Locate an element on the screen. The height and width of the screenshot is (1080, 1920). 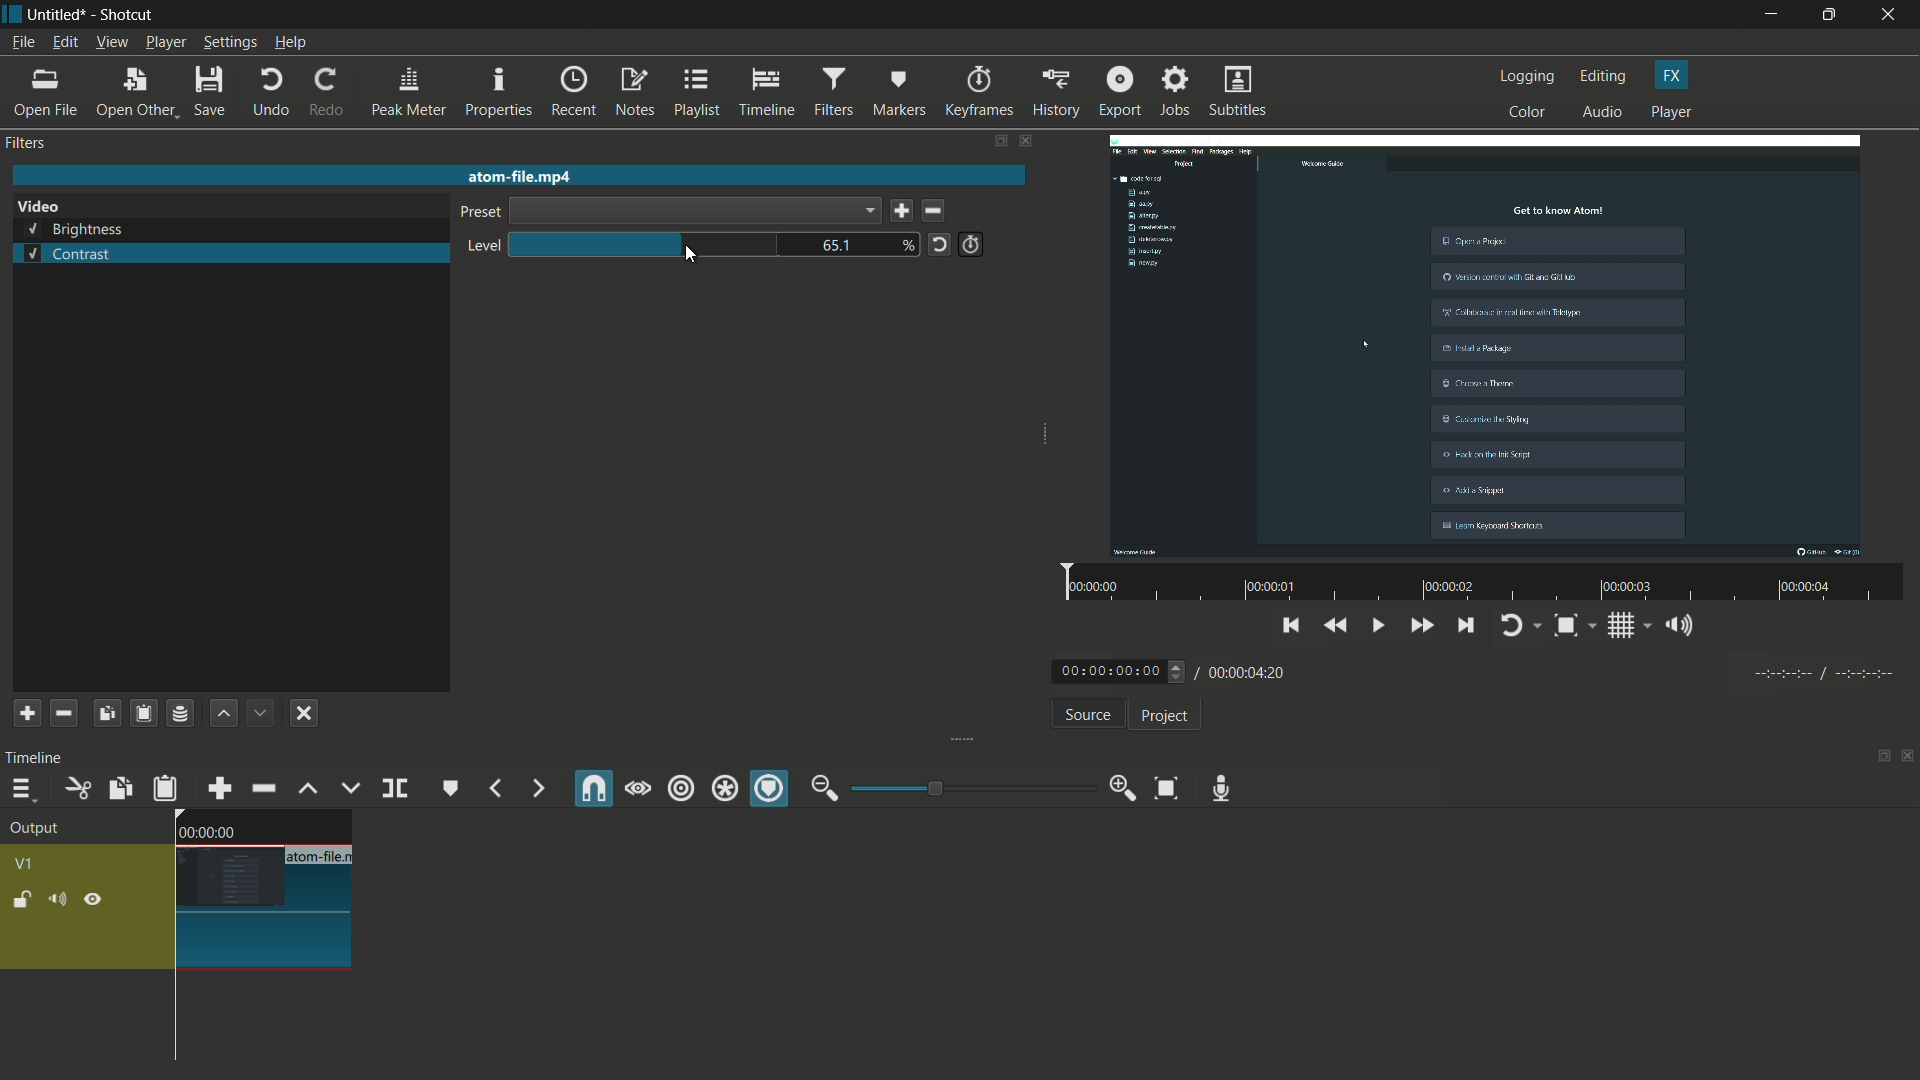
playlist is located at coordinates (698, 92).